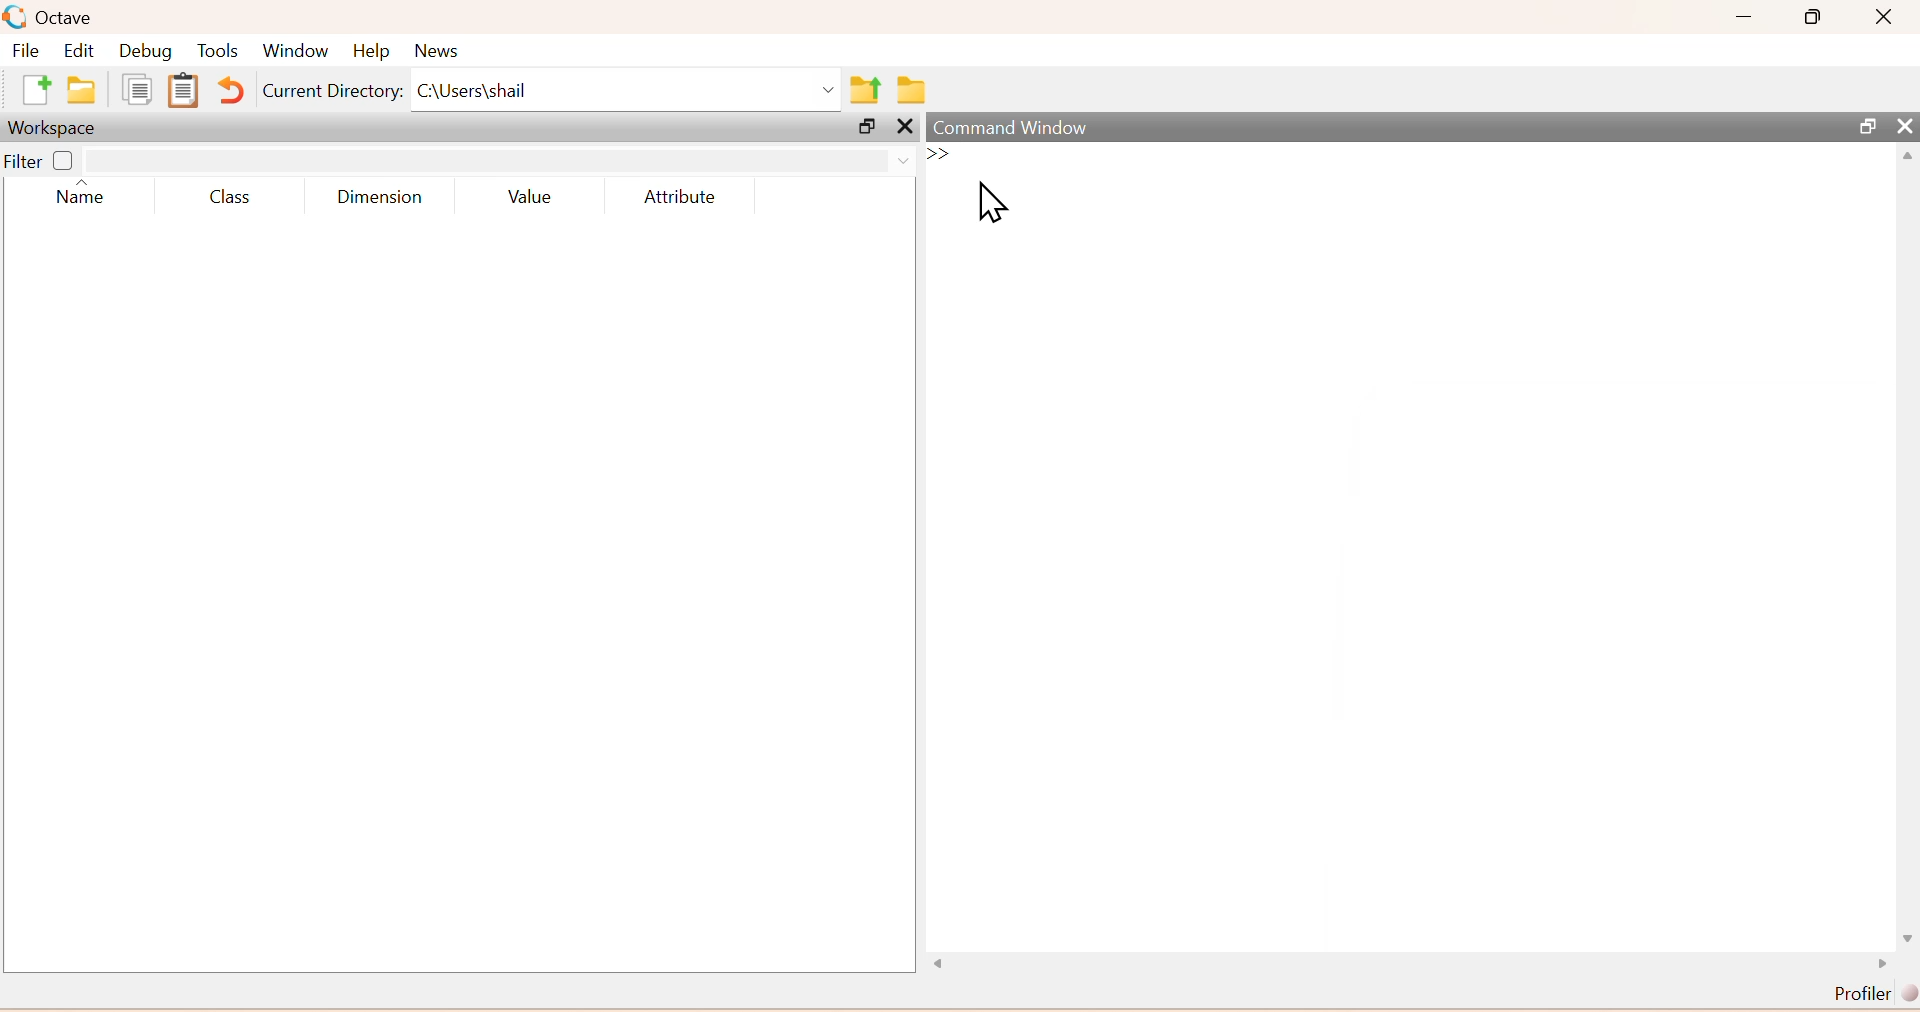  Describe the element at coordinates (183, 90) in the screenshot. I see `paste` at that location.